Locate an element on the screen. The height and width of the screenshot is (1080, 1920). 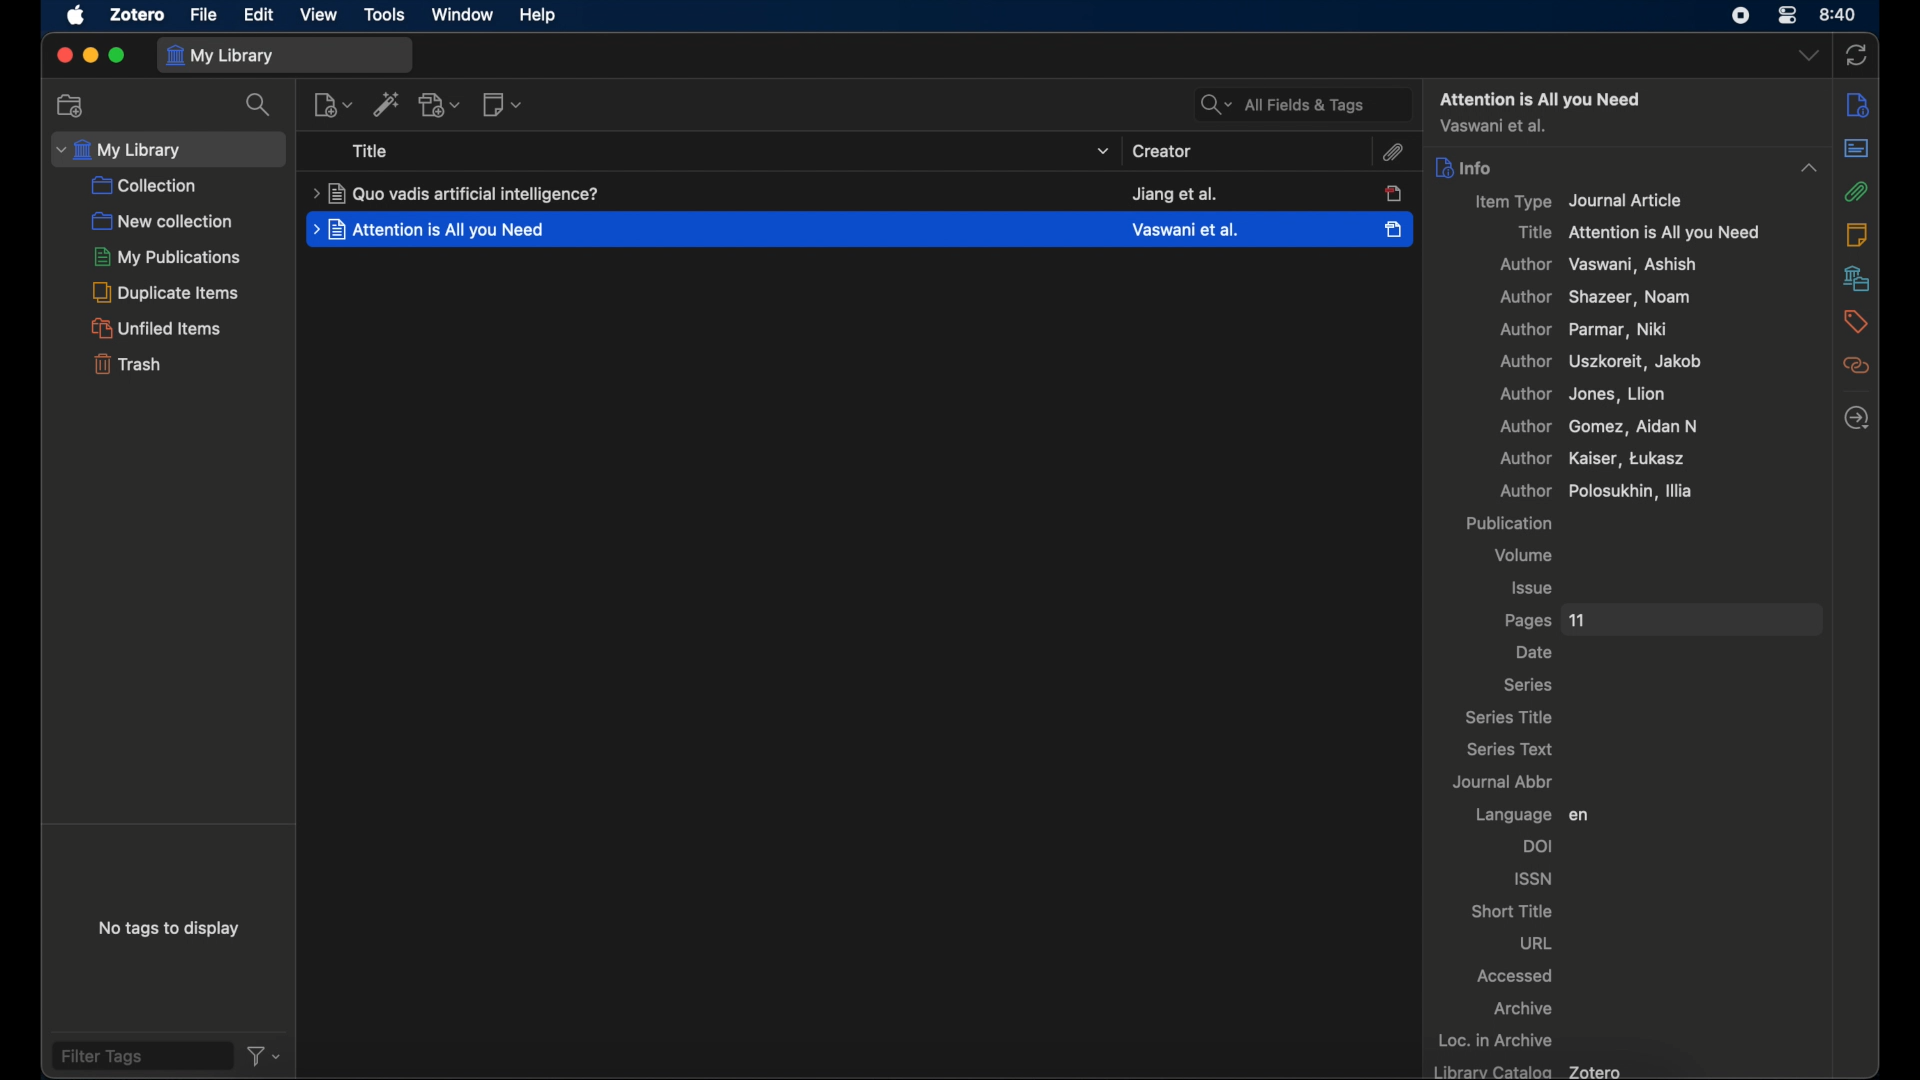
publication is located at coordinates (1508, 523).